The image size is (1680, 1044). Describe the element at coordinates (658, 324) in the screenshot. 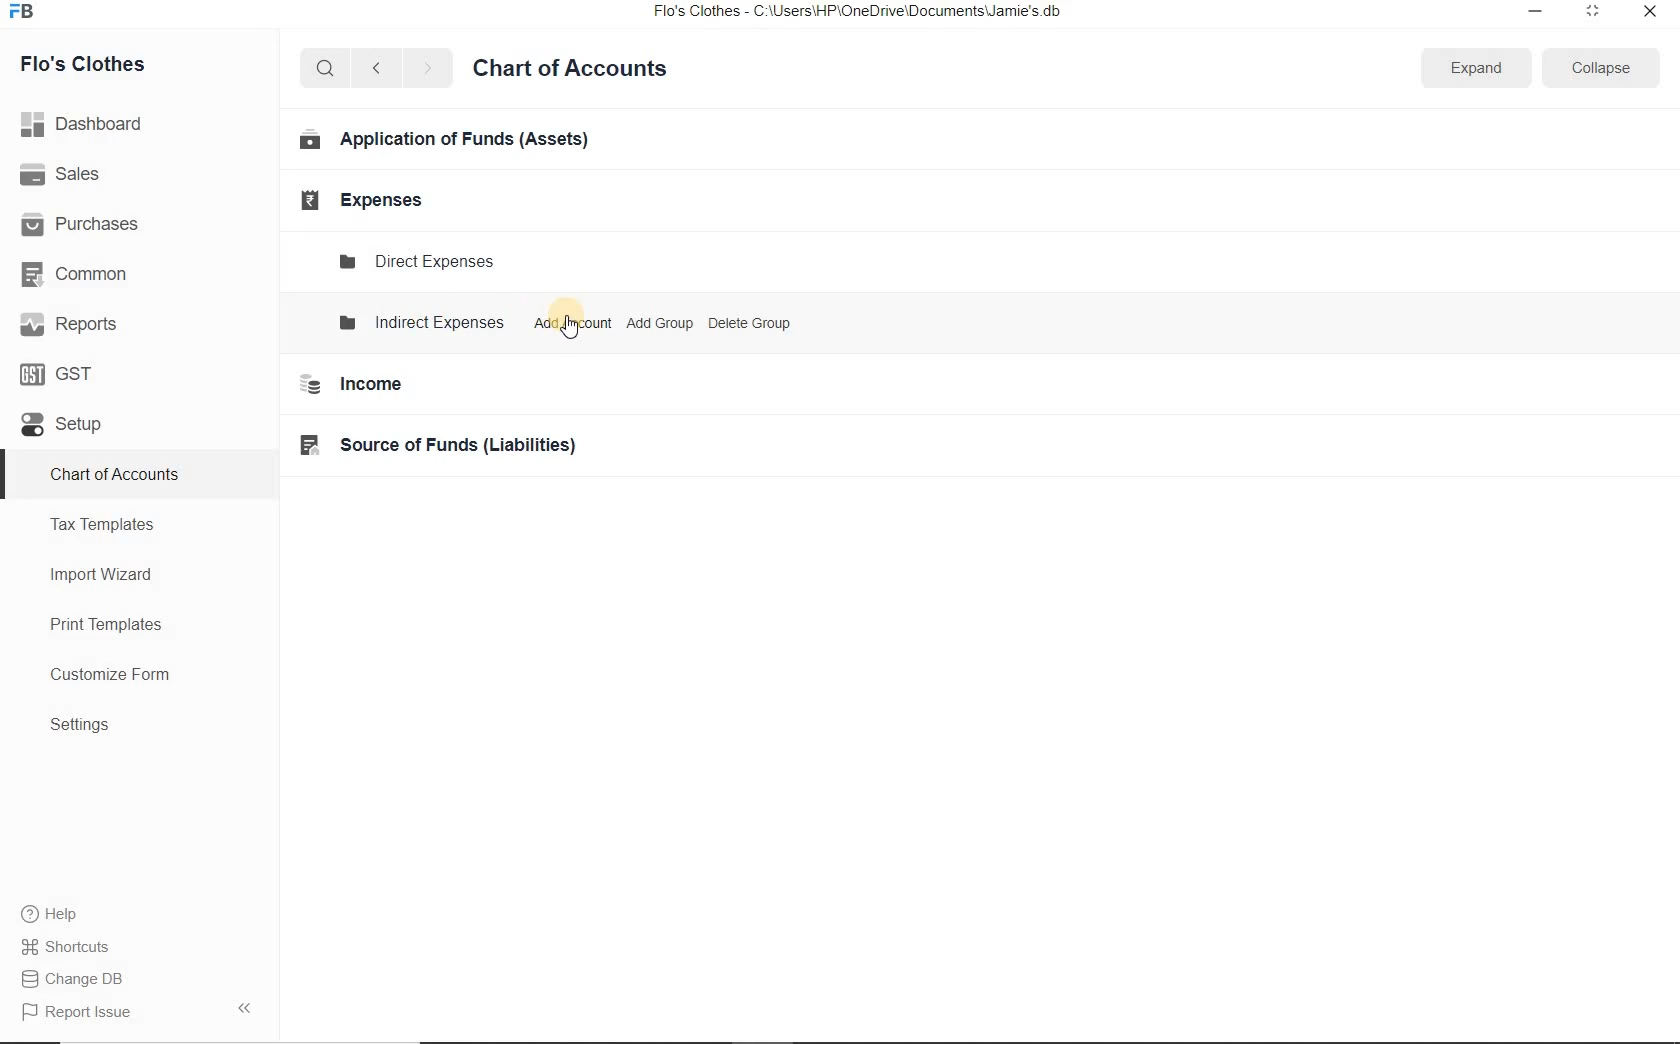

I see `Add Group` at that location.